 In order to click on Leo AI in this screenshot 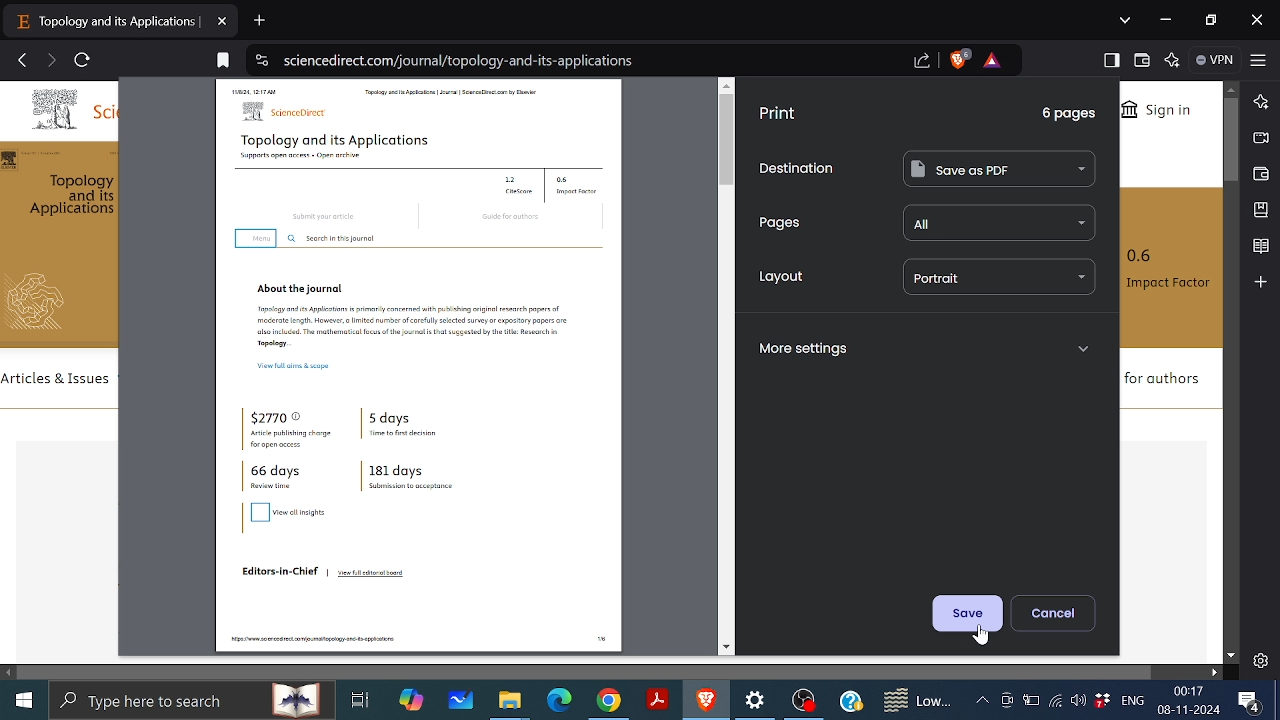, I will do `click(1172, 60)`.